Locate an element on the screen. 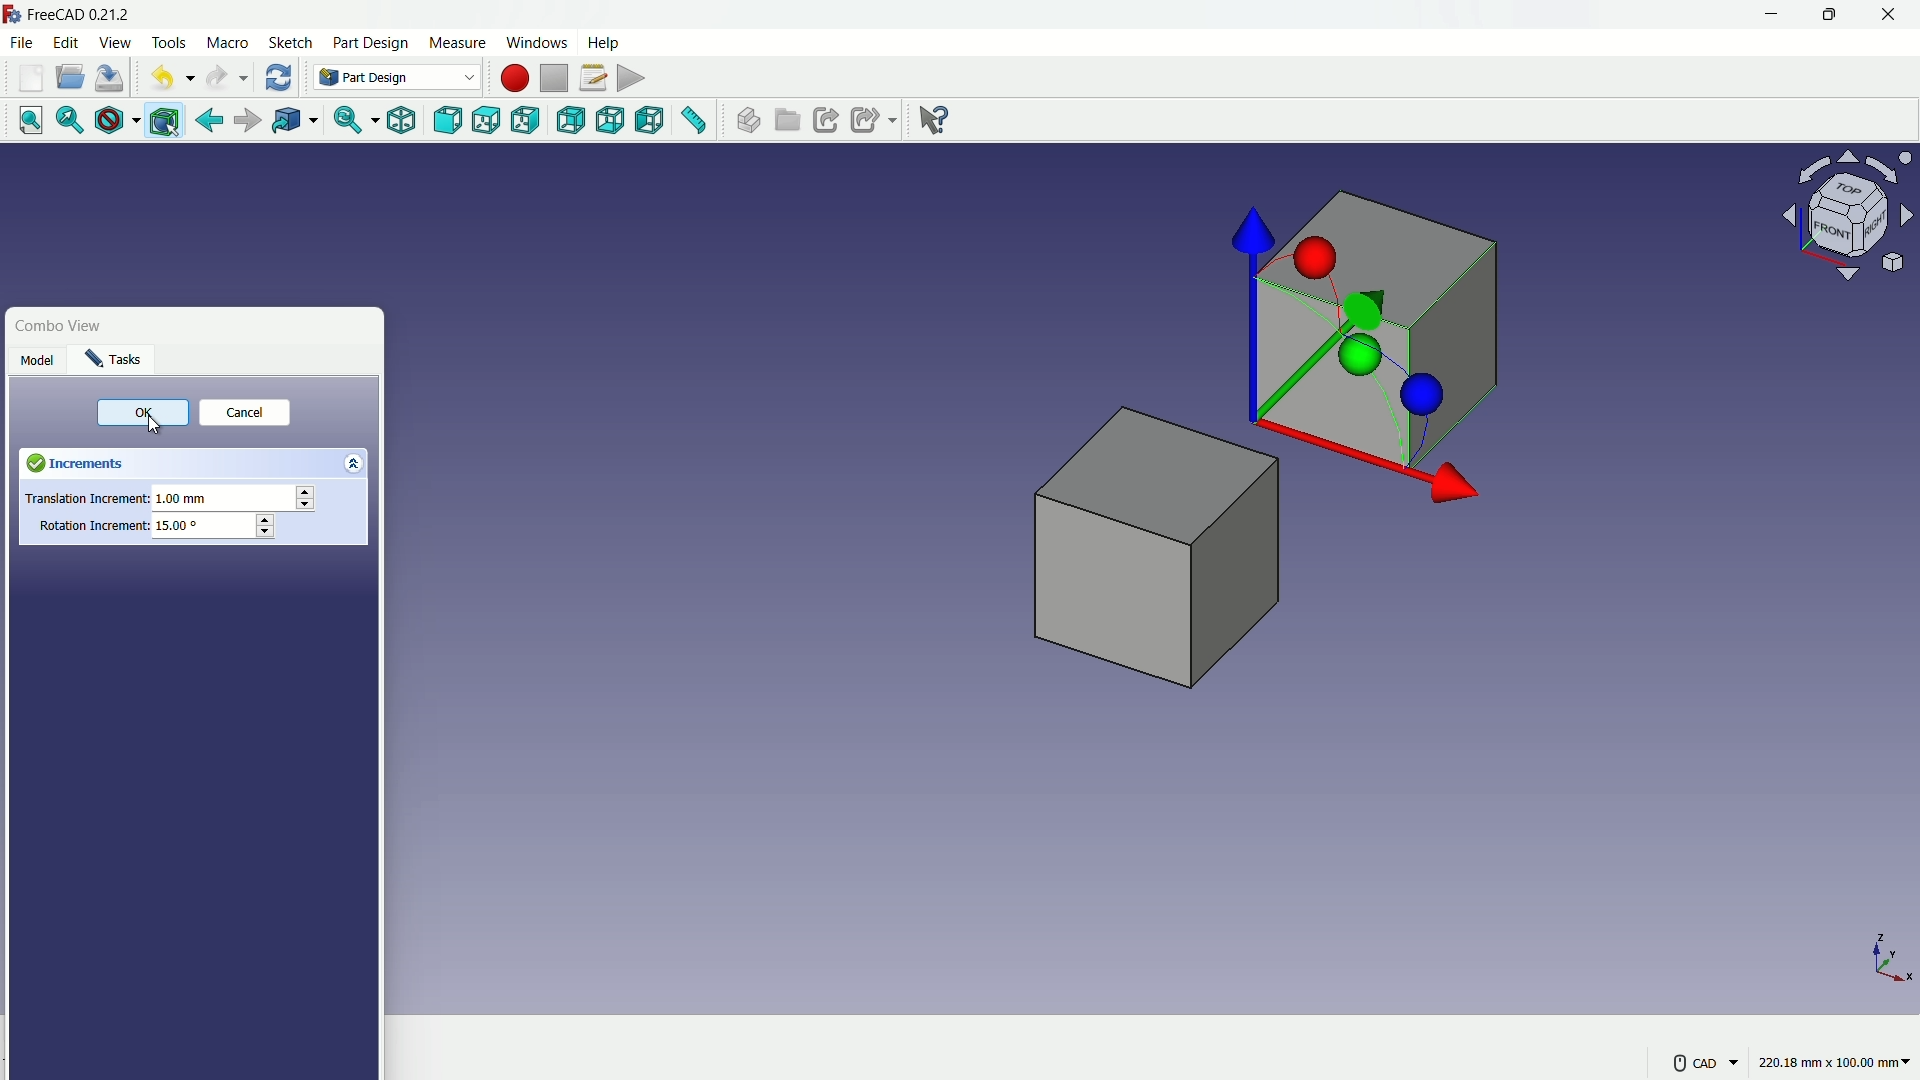  left view is located at coordinates (651, 122).